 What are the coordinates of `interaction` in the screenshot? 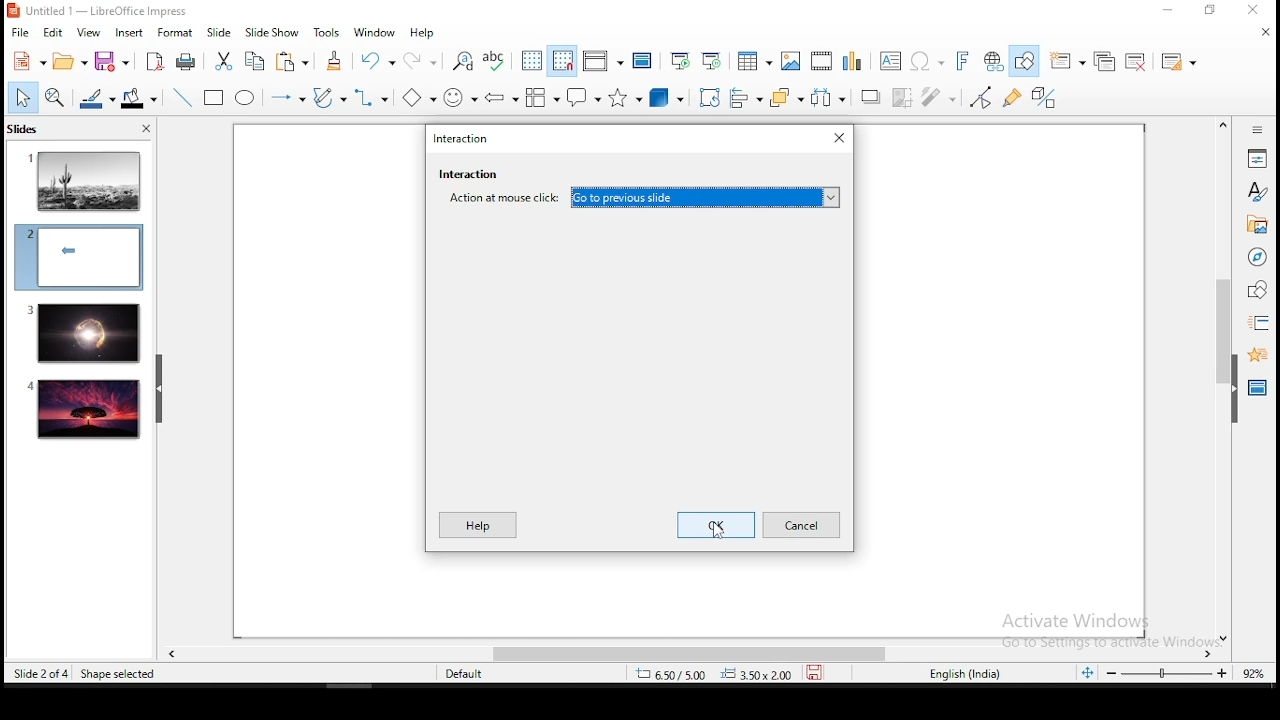 It's located at (468, 174).